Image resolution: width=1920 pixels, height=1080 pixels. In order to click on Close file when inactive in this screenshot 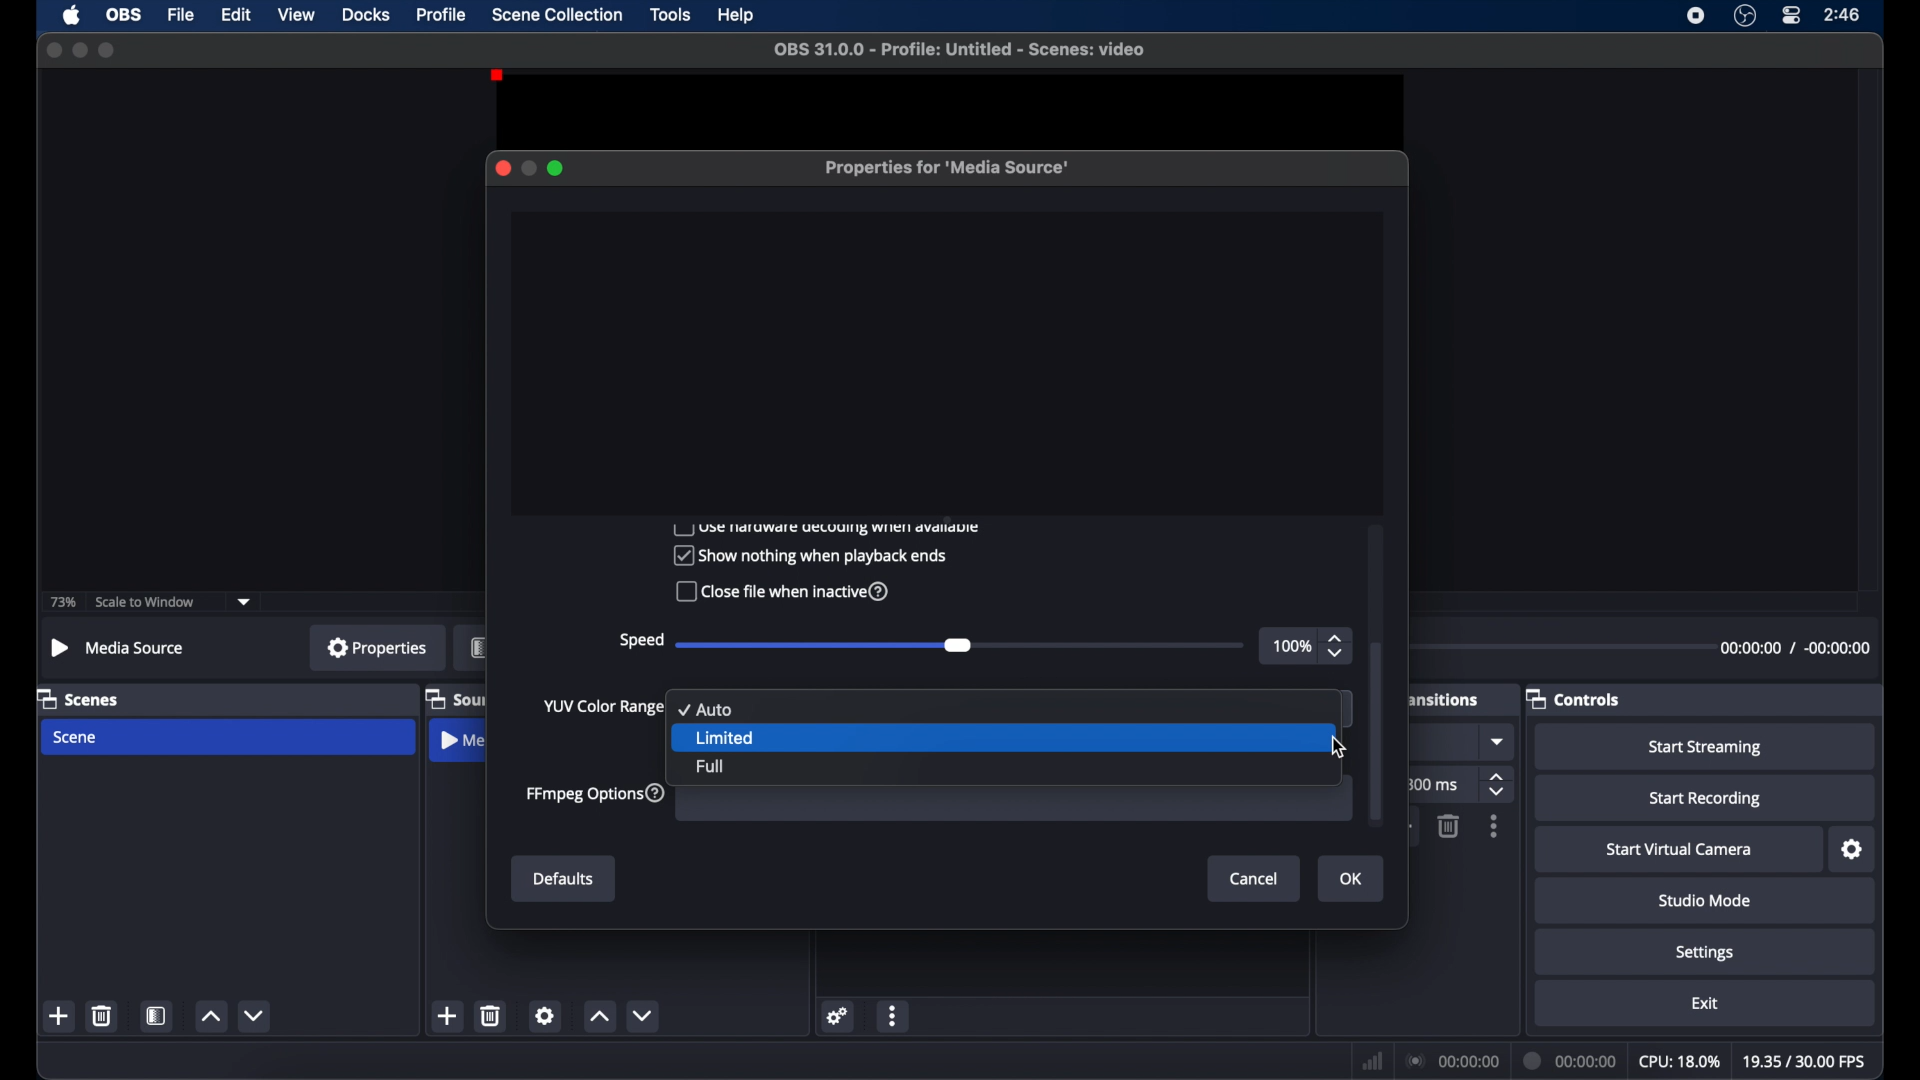, I will do `click(779, 591)`.